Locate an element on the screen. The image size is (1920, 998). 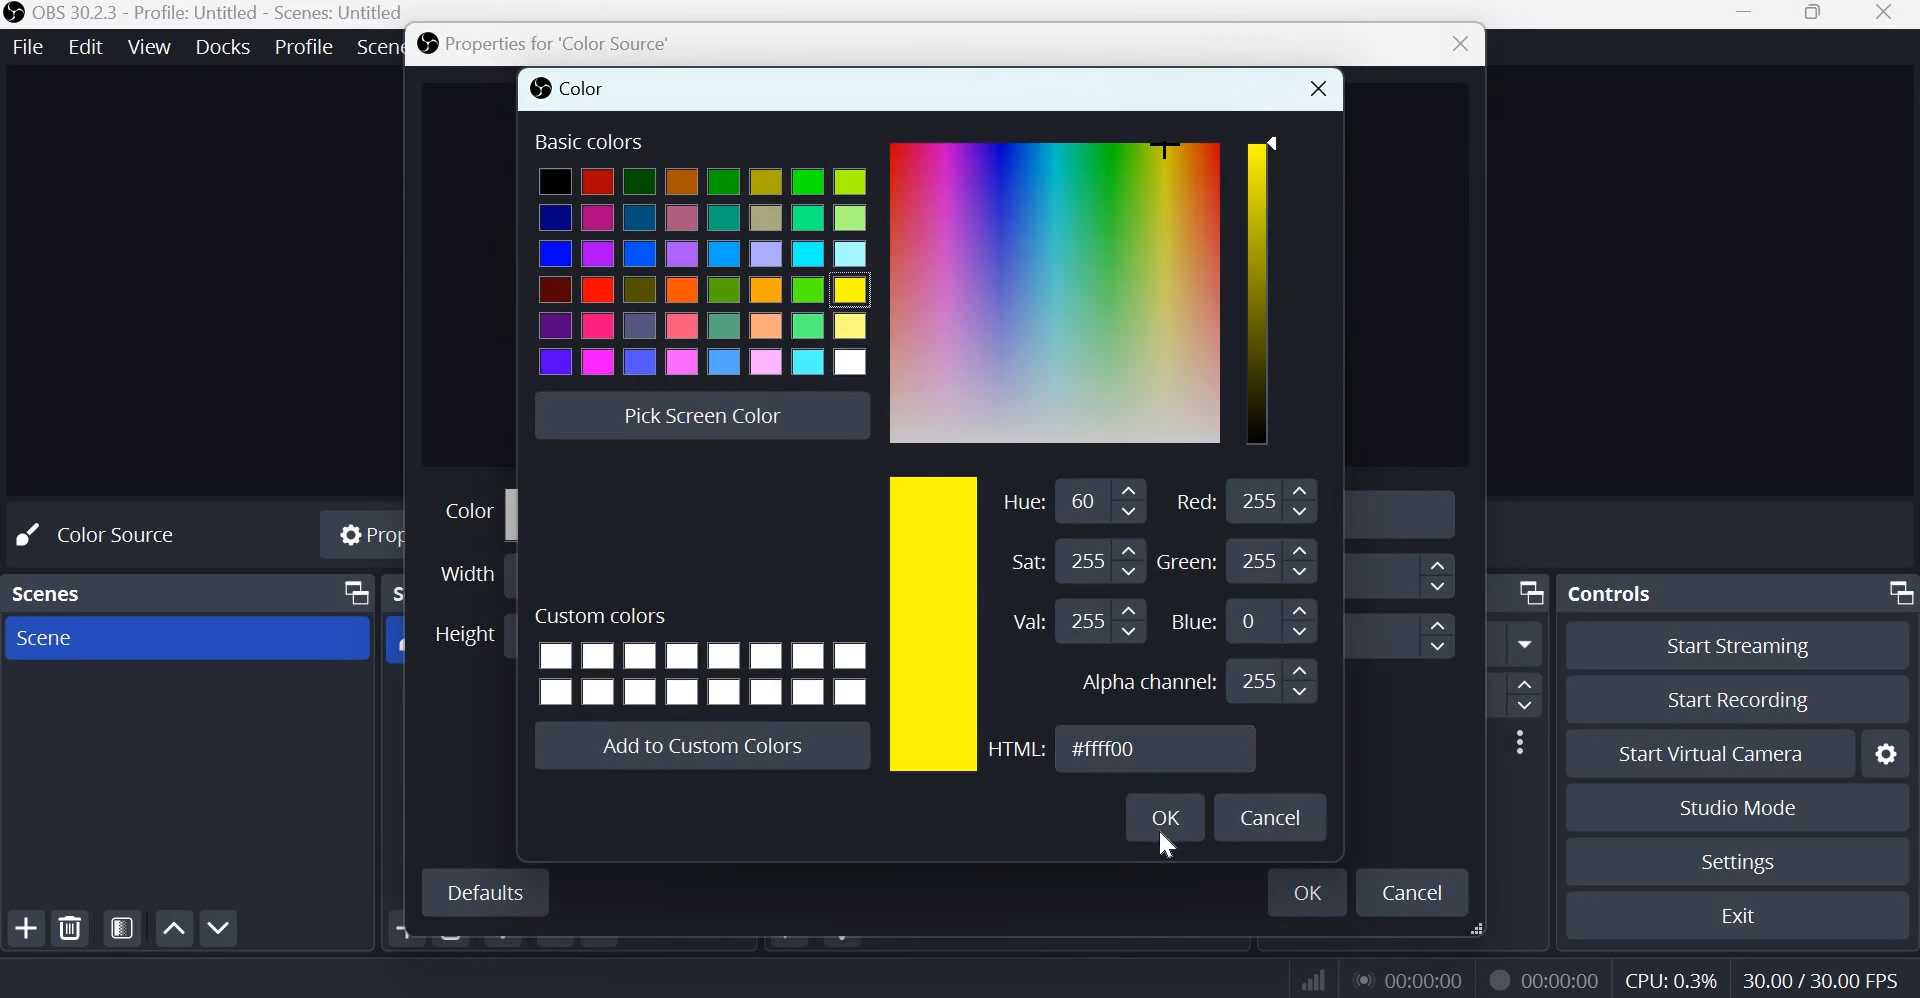
Value:  is located at coordinates (1027, 619).